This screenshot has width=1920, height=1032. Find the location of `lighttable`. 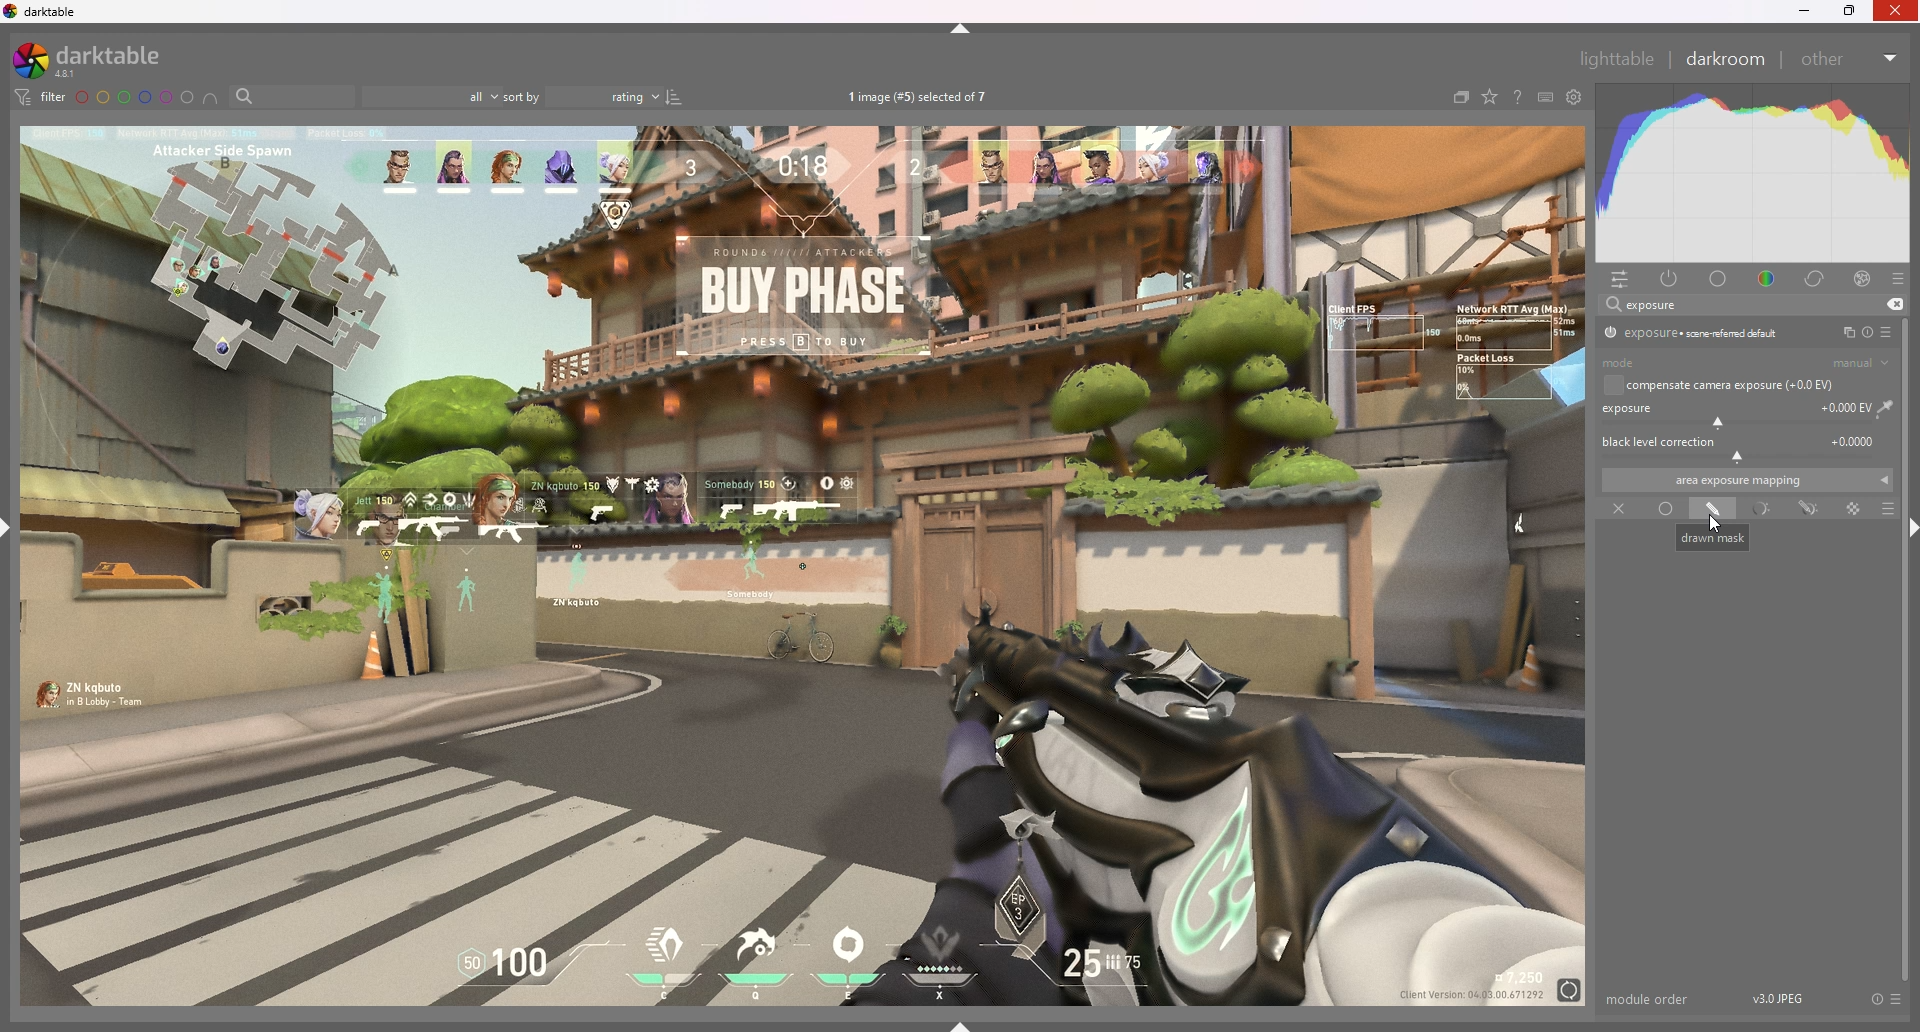

lighttable is located at coordinates (1617, 58).